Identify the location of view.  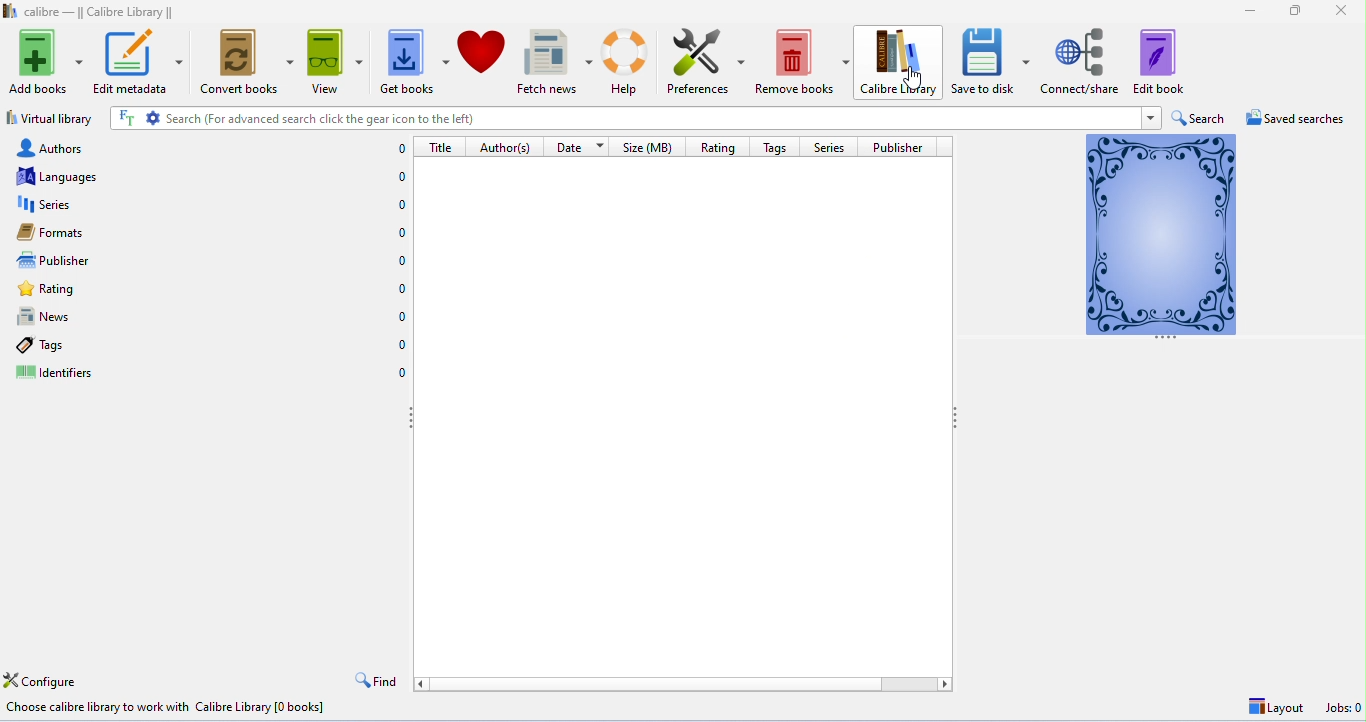
(336, 62).